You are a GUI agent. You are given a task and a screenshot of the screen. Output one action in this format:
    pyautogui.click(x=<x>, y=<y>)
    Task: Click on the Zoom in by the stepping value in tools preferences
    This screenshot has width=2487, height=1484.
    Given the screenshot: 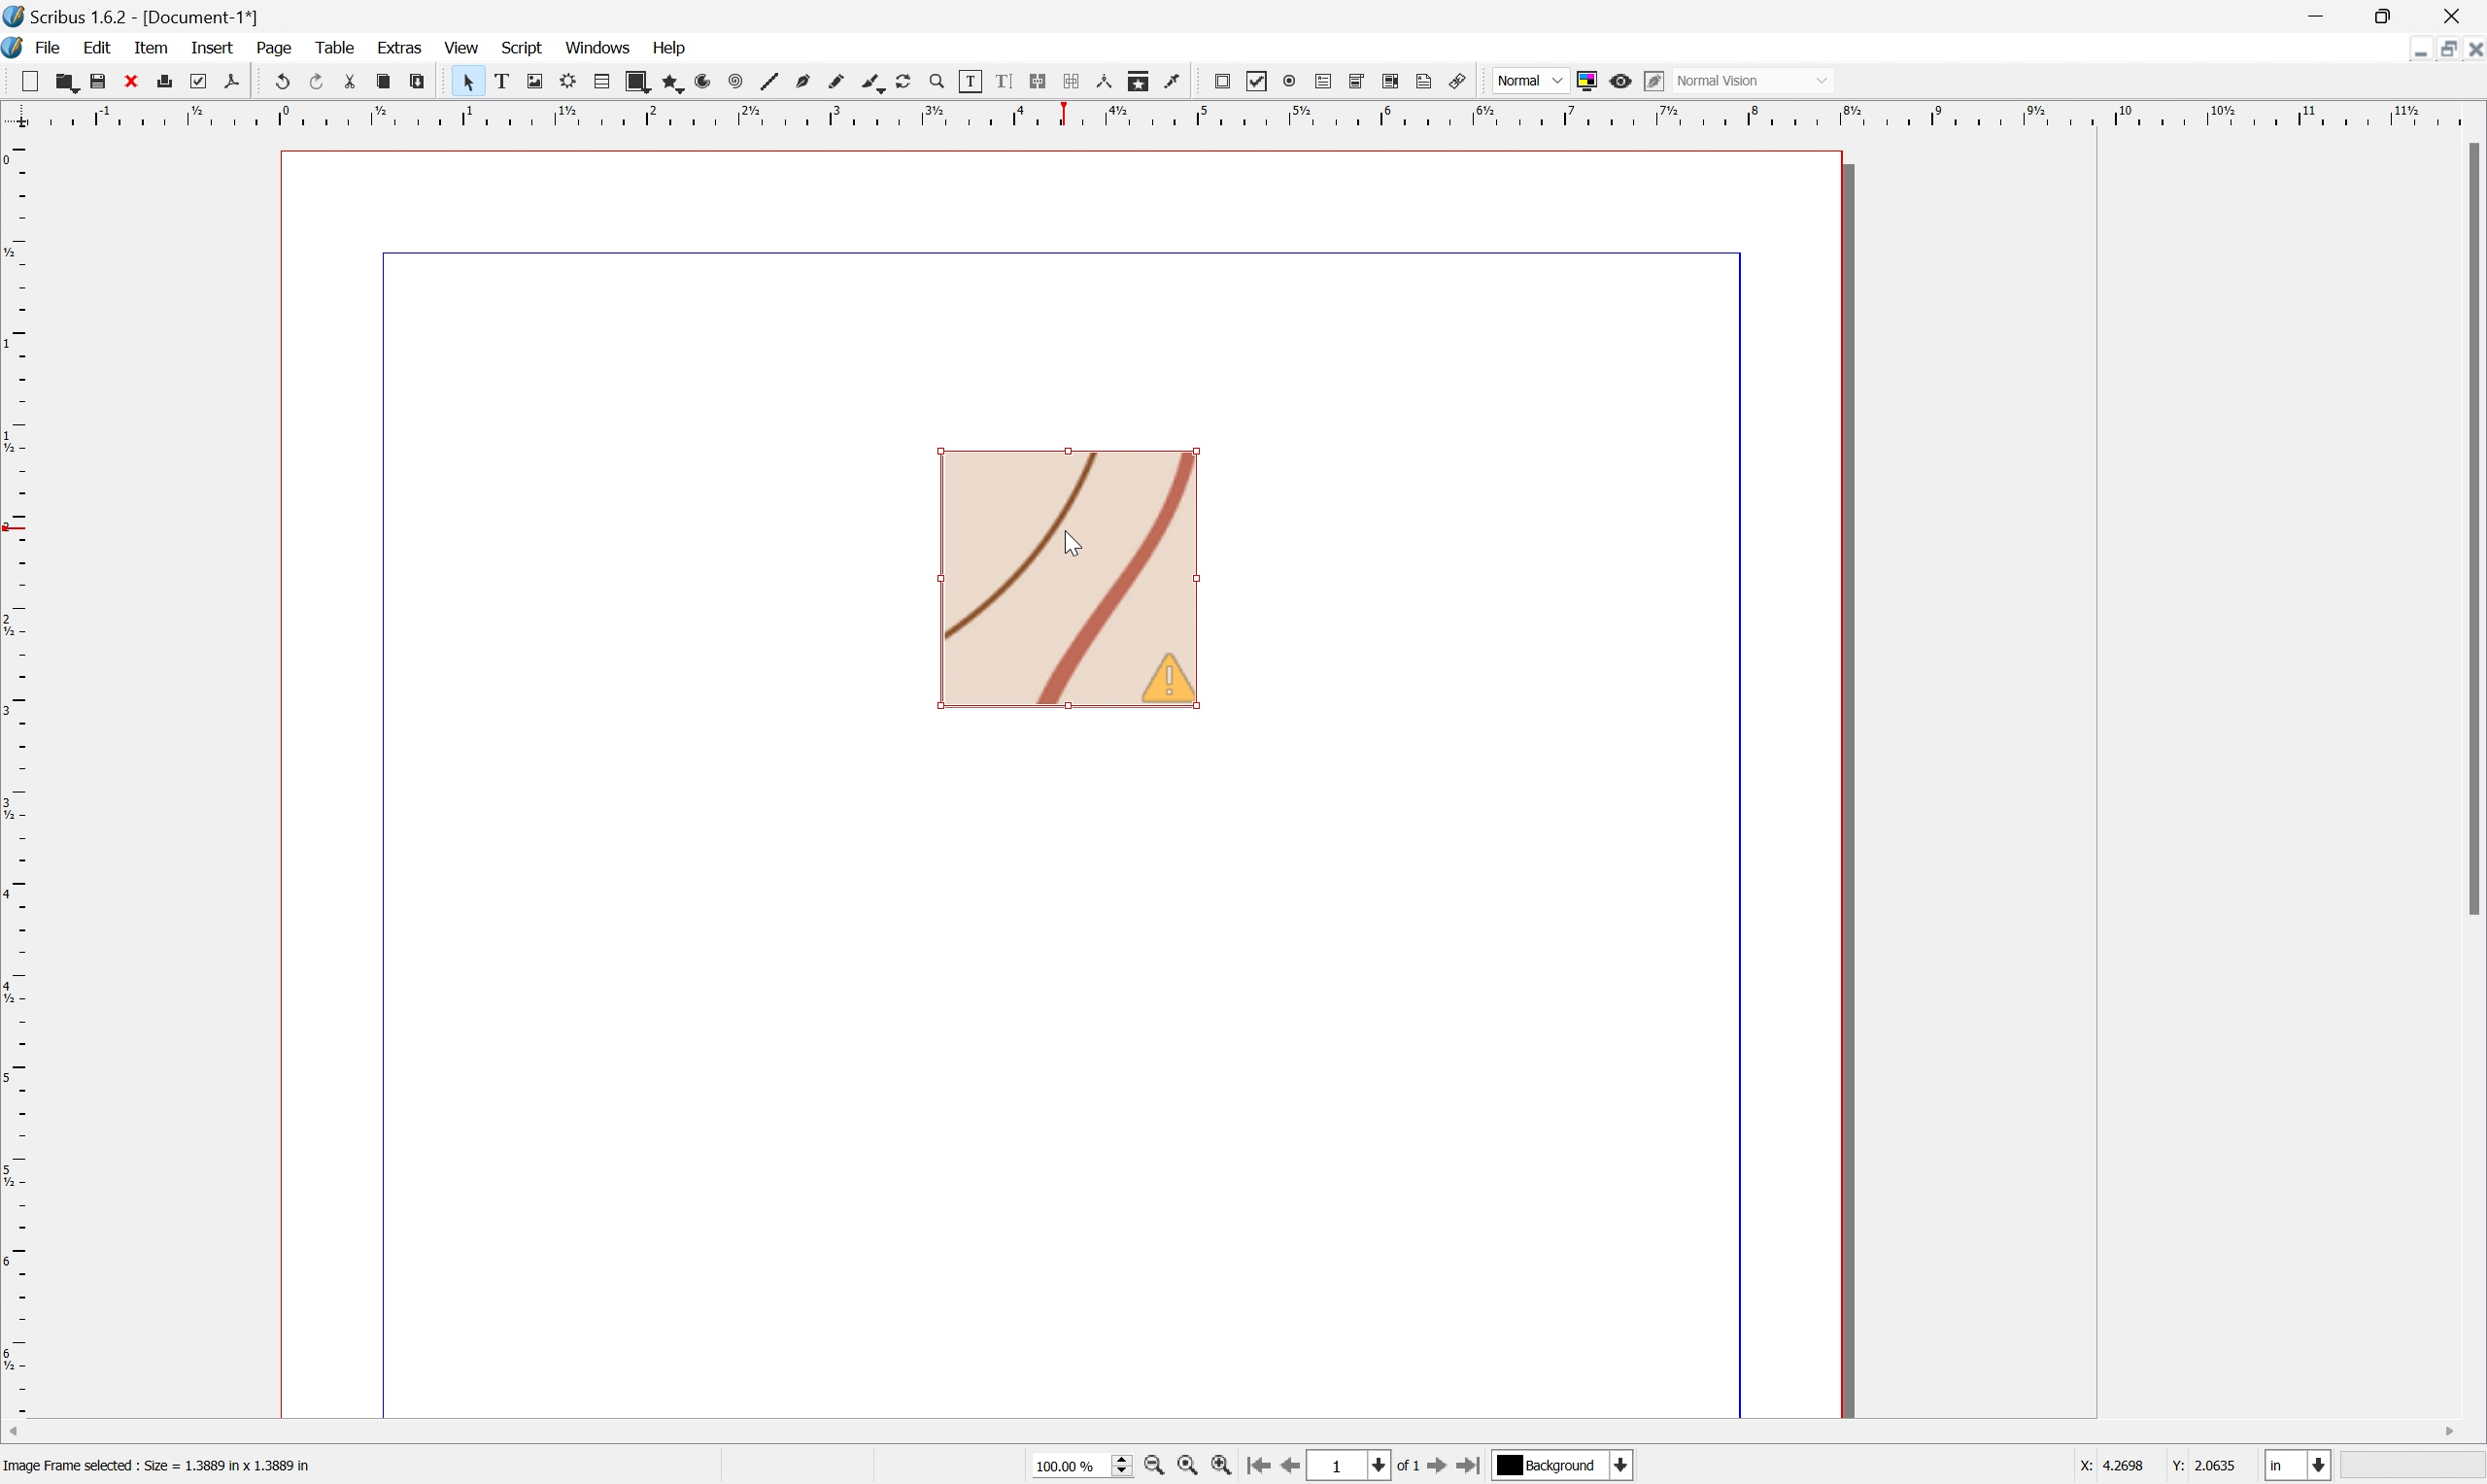 What is the action you would take?
    pyautogui.click(x=1222, y=1469)
    